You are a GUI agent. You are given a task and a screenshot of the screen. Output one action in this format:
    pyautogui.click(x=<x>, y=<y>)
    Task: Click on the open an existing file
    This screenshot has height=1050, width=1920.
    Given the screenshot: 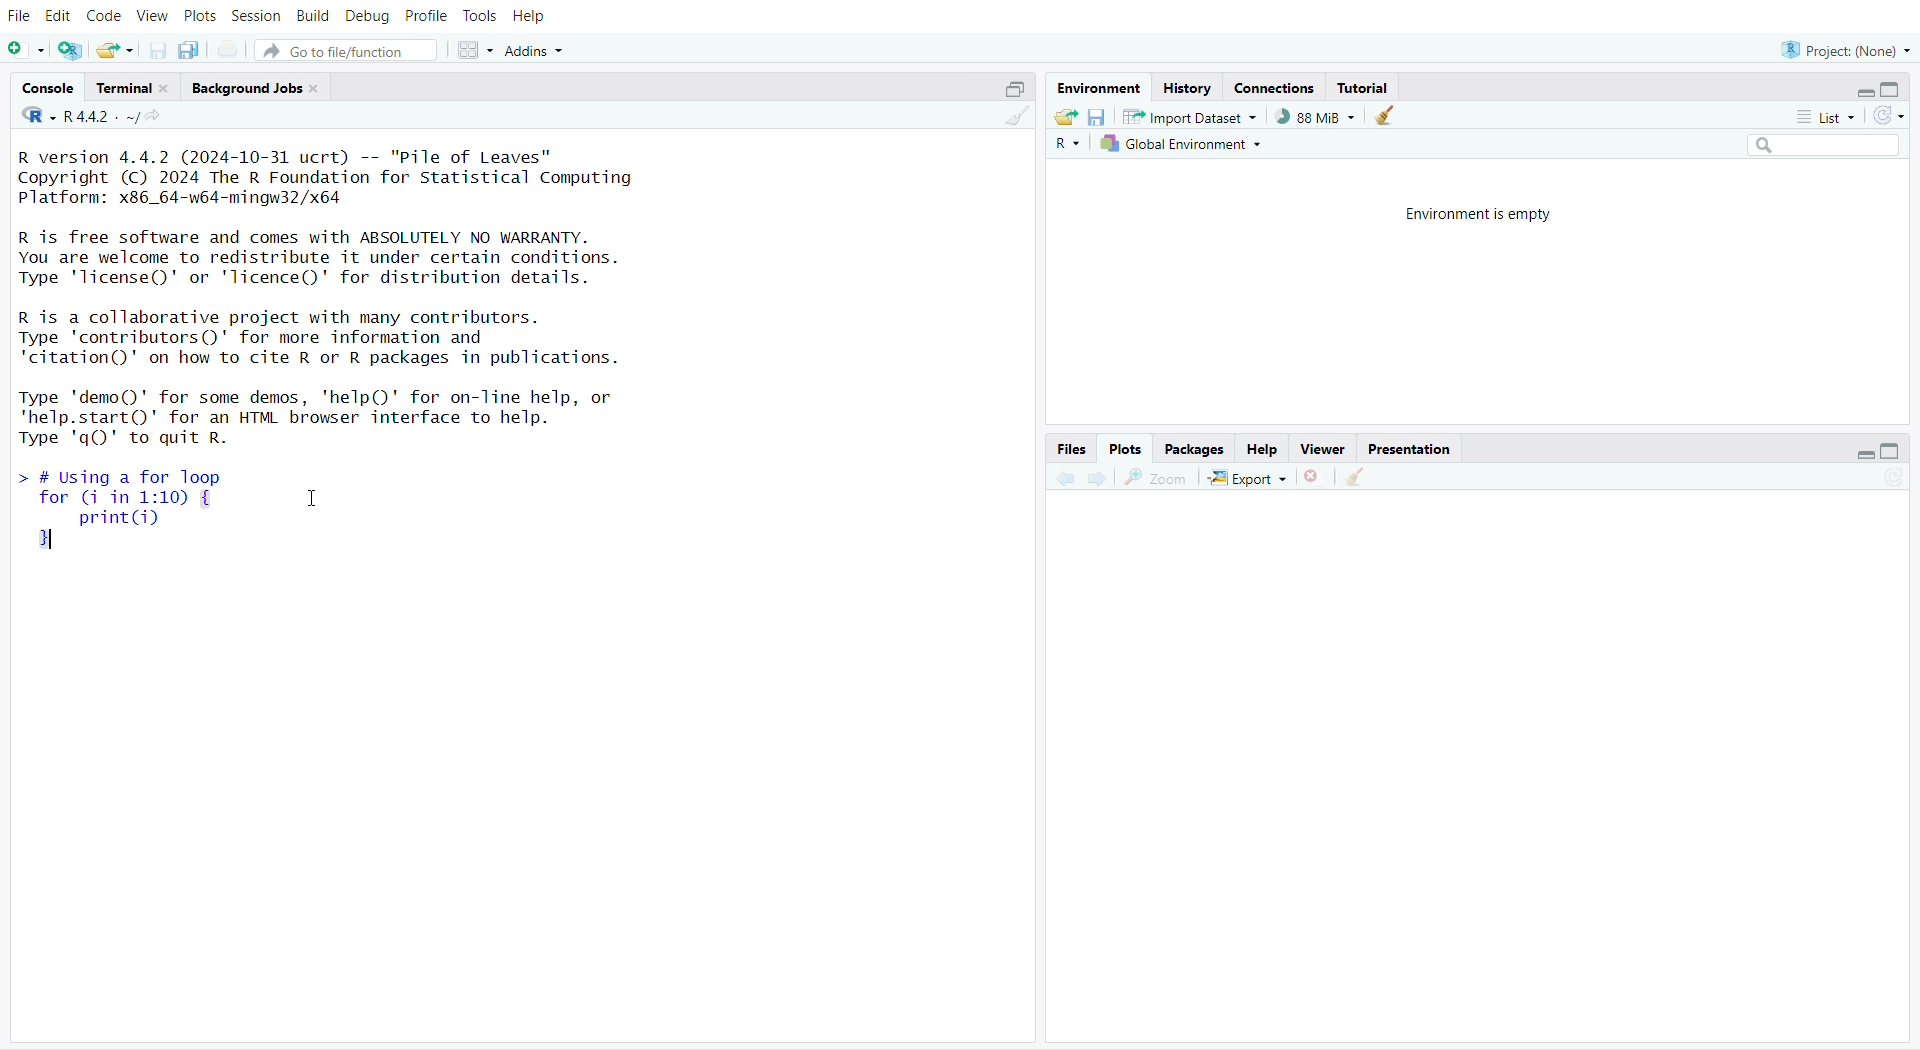 What is the action you would take?
    pyautogui.click(x=115, y=50)
    